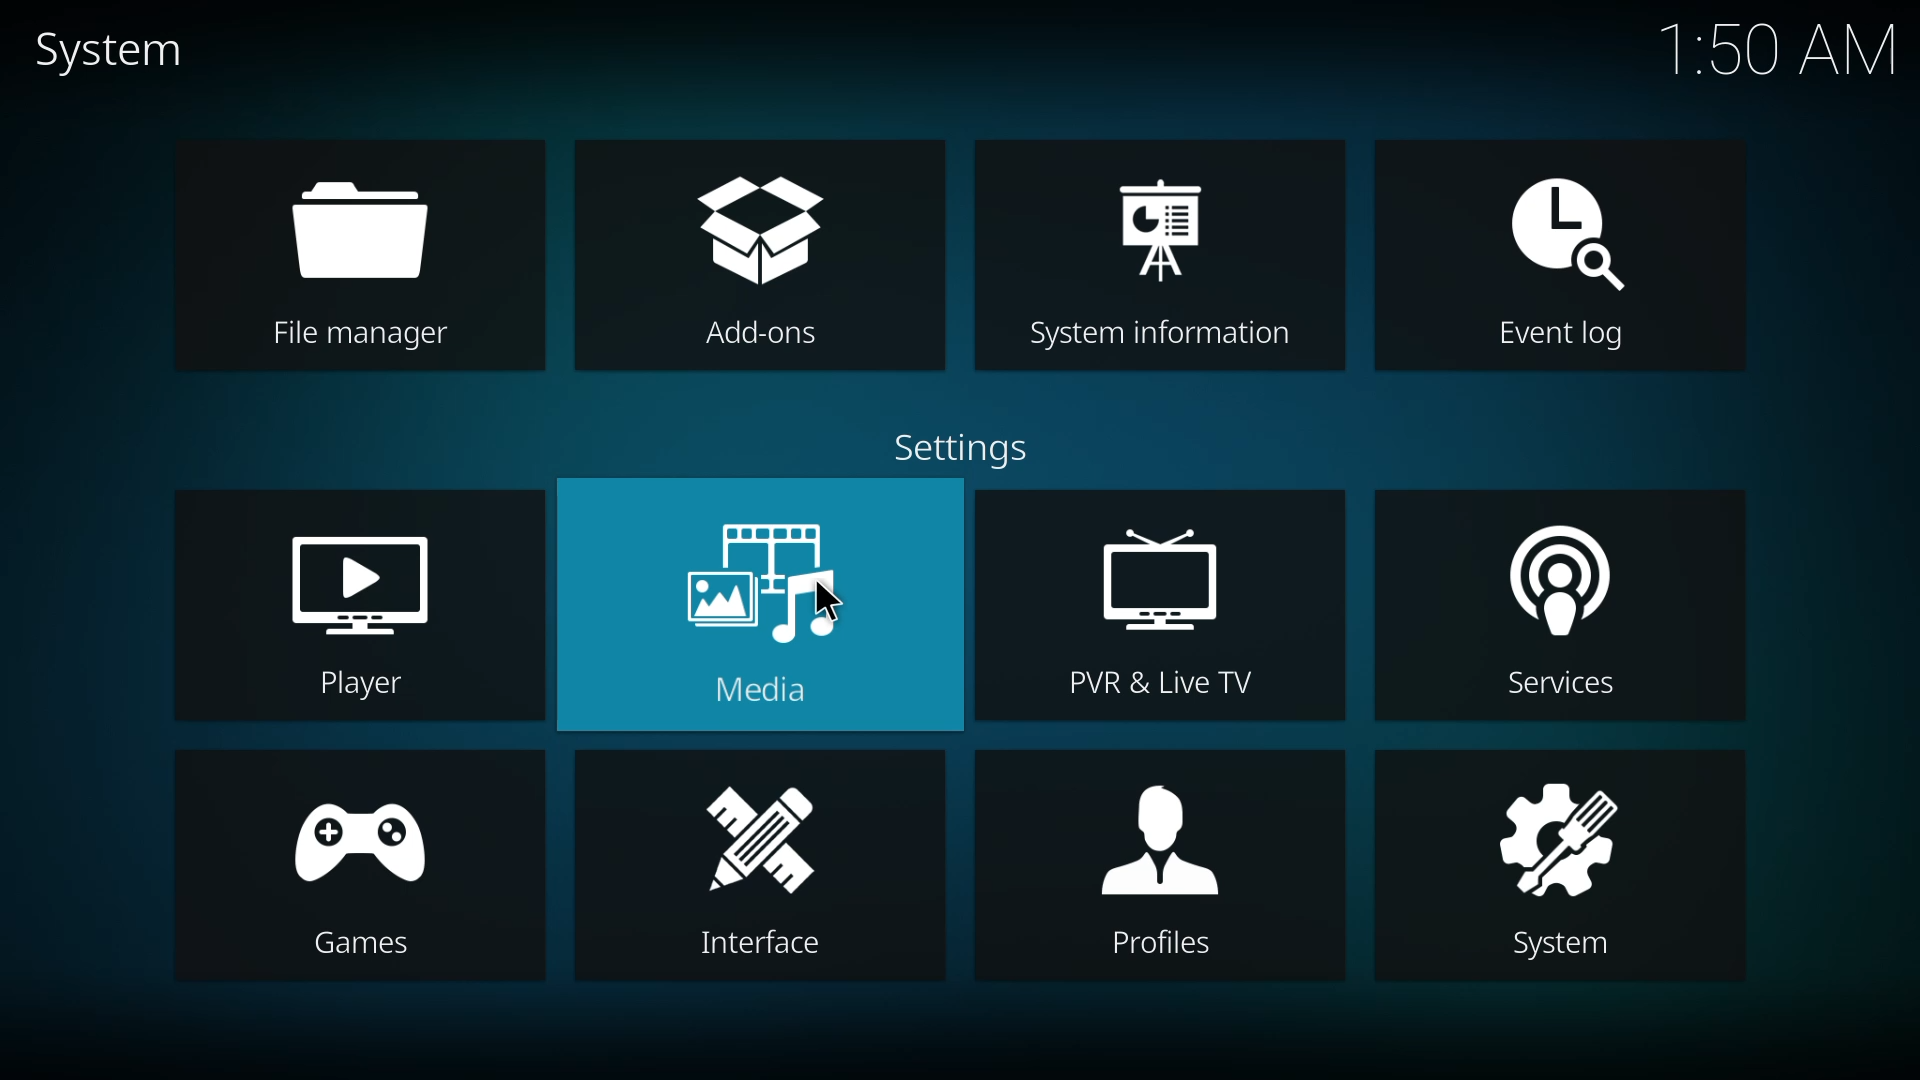 The width and height of the screenshot is (1920, 1080). What do you see at coordinates (354, 259) in the screenshot?
I see `file manager` at bounding box center [354, 259].